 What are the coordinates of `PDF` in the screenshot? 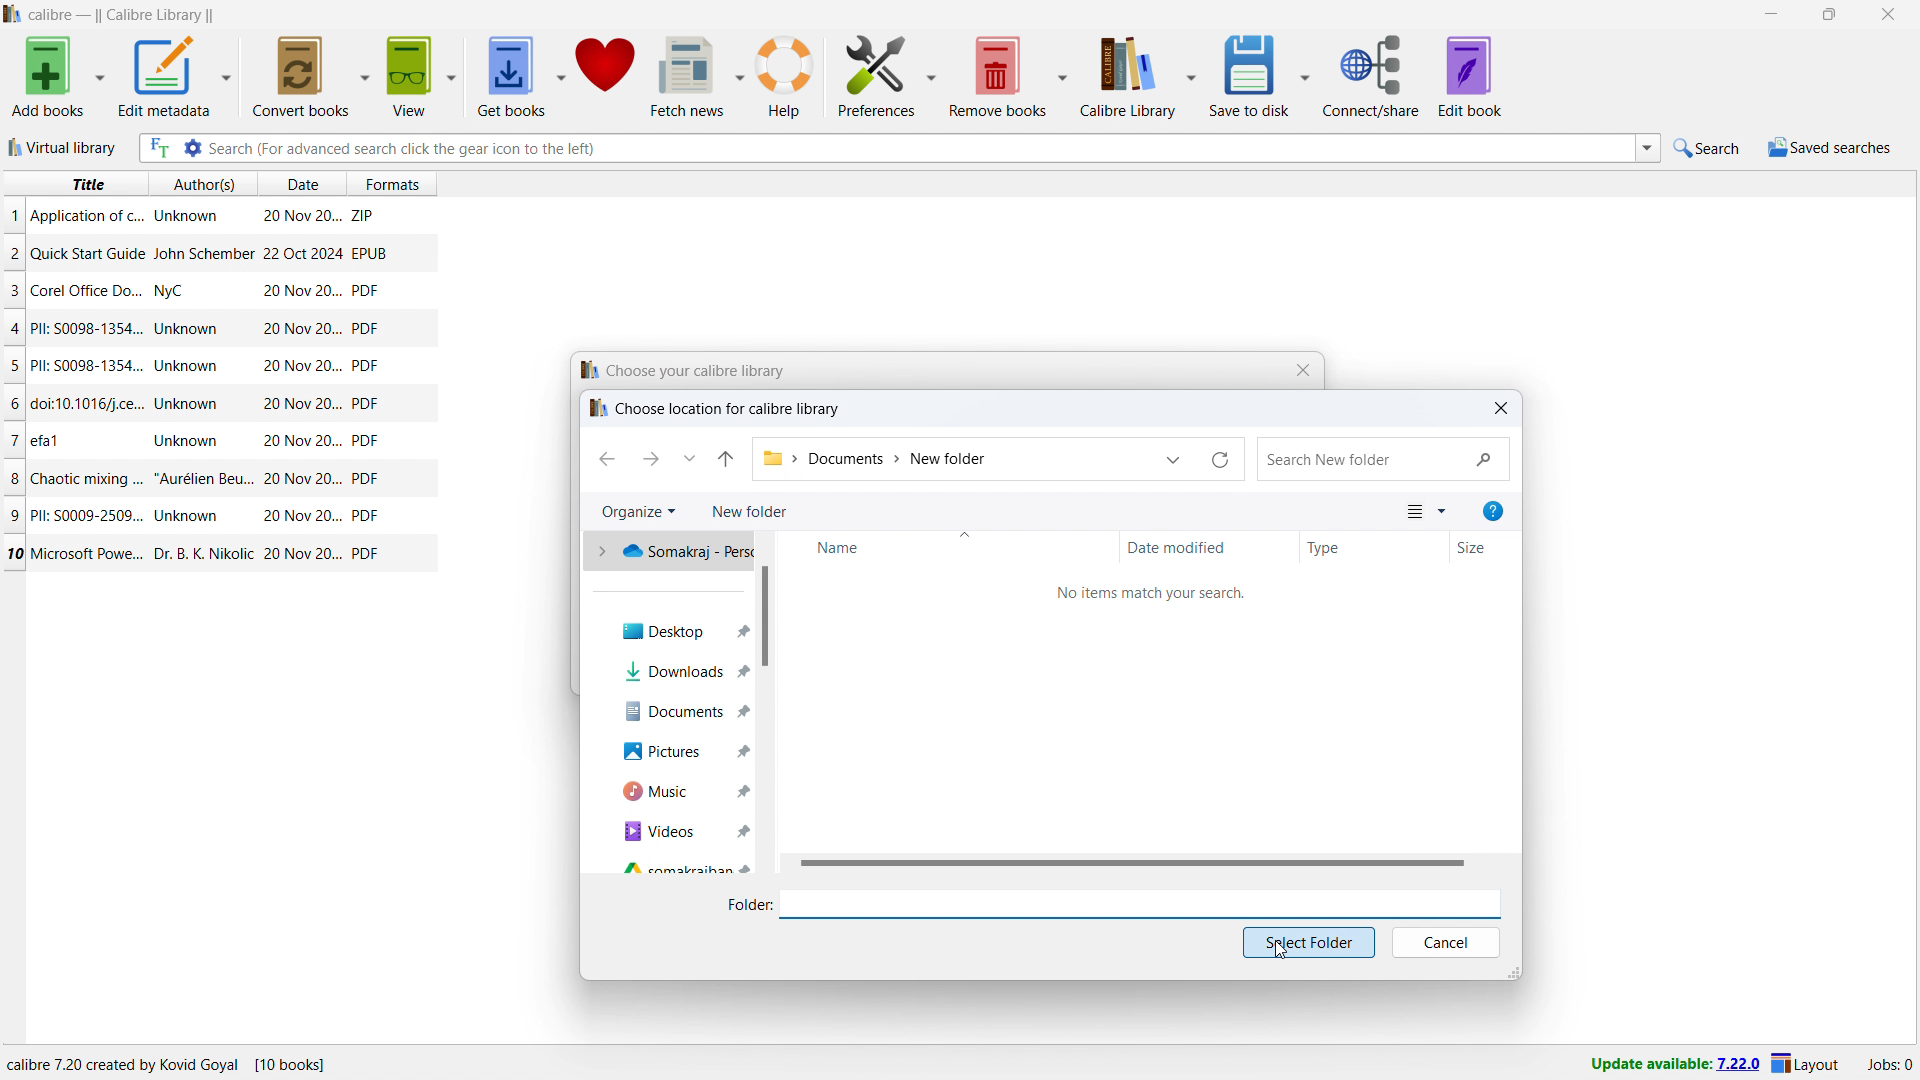 It's located at (368, 480).